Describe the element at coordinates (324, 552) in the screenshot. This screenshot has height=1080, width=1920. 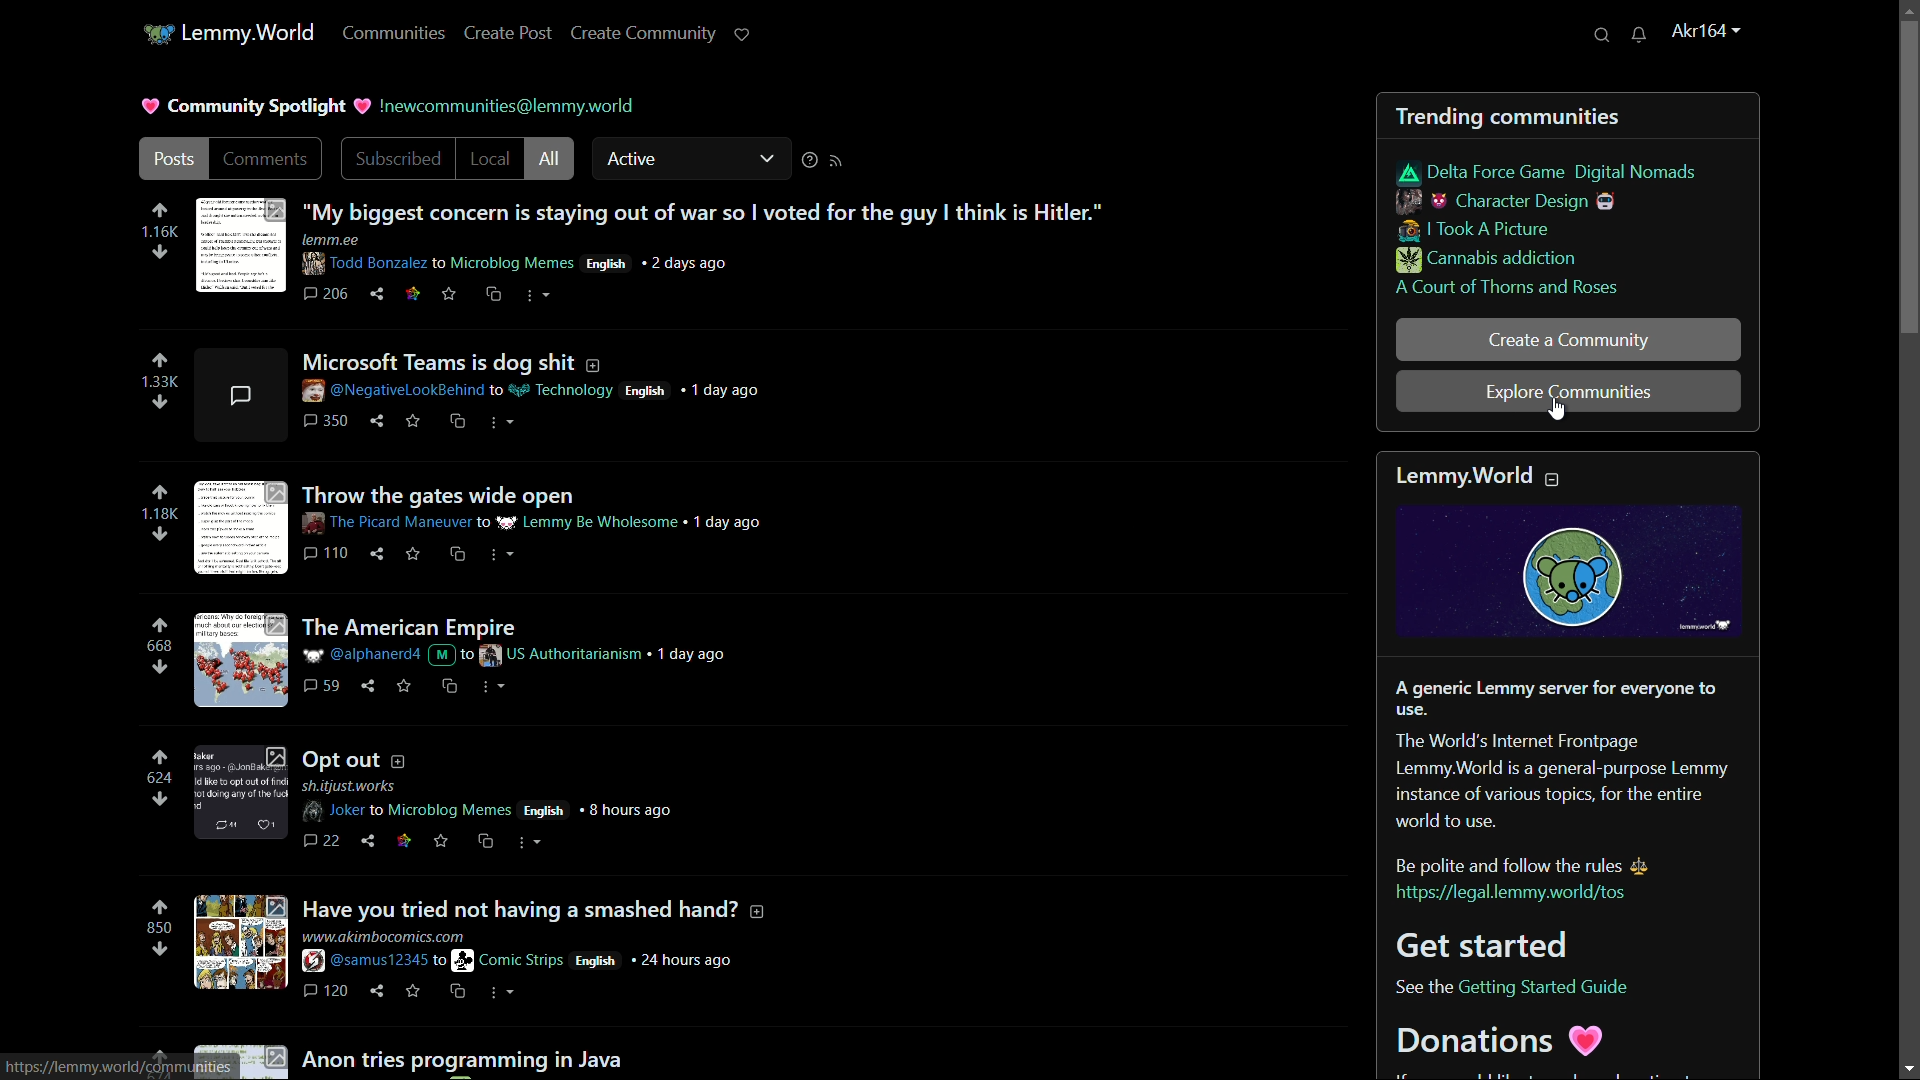
I see `comments` at that location.